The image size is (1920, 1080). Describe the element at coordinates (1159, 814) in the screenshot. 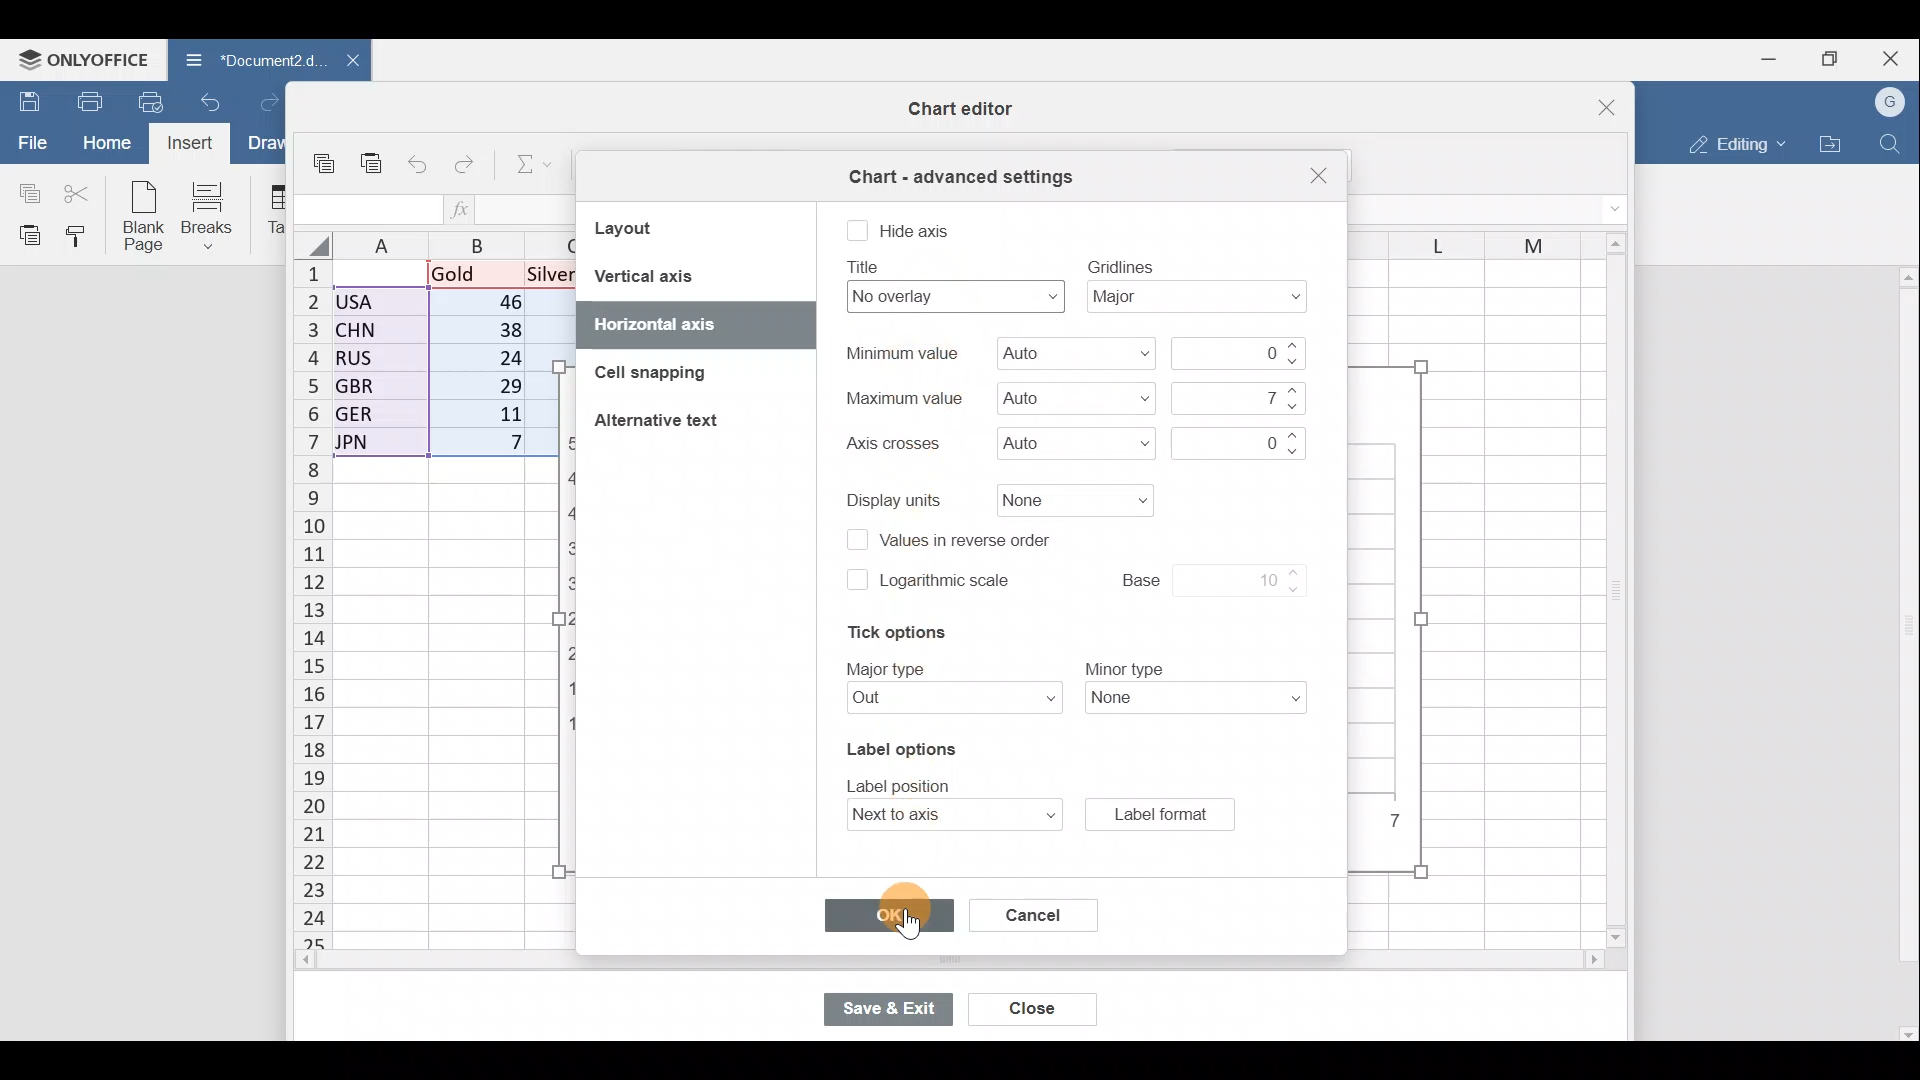

I see `Label format` at that location.